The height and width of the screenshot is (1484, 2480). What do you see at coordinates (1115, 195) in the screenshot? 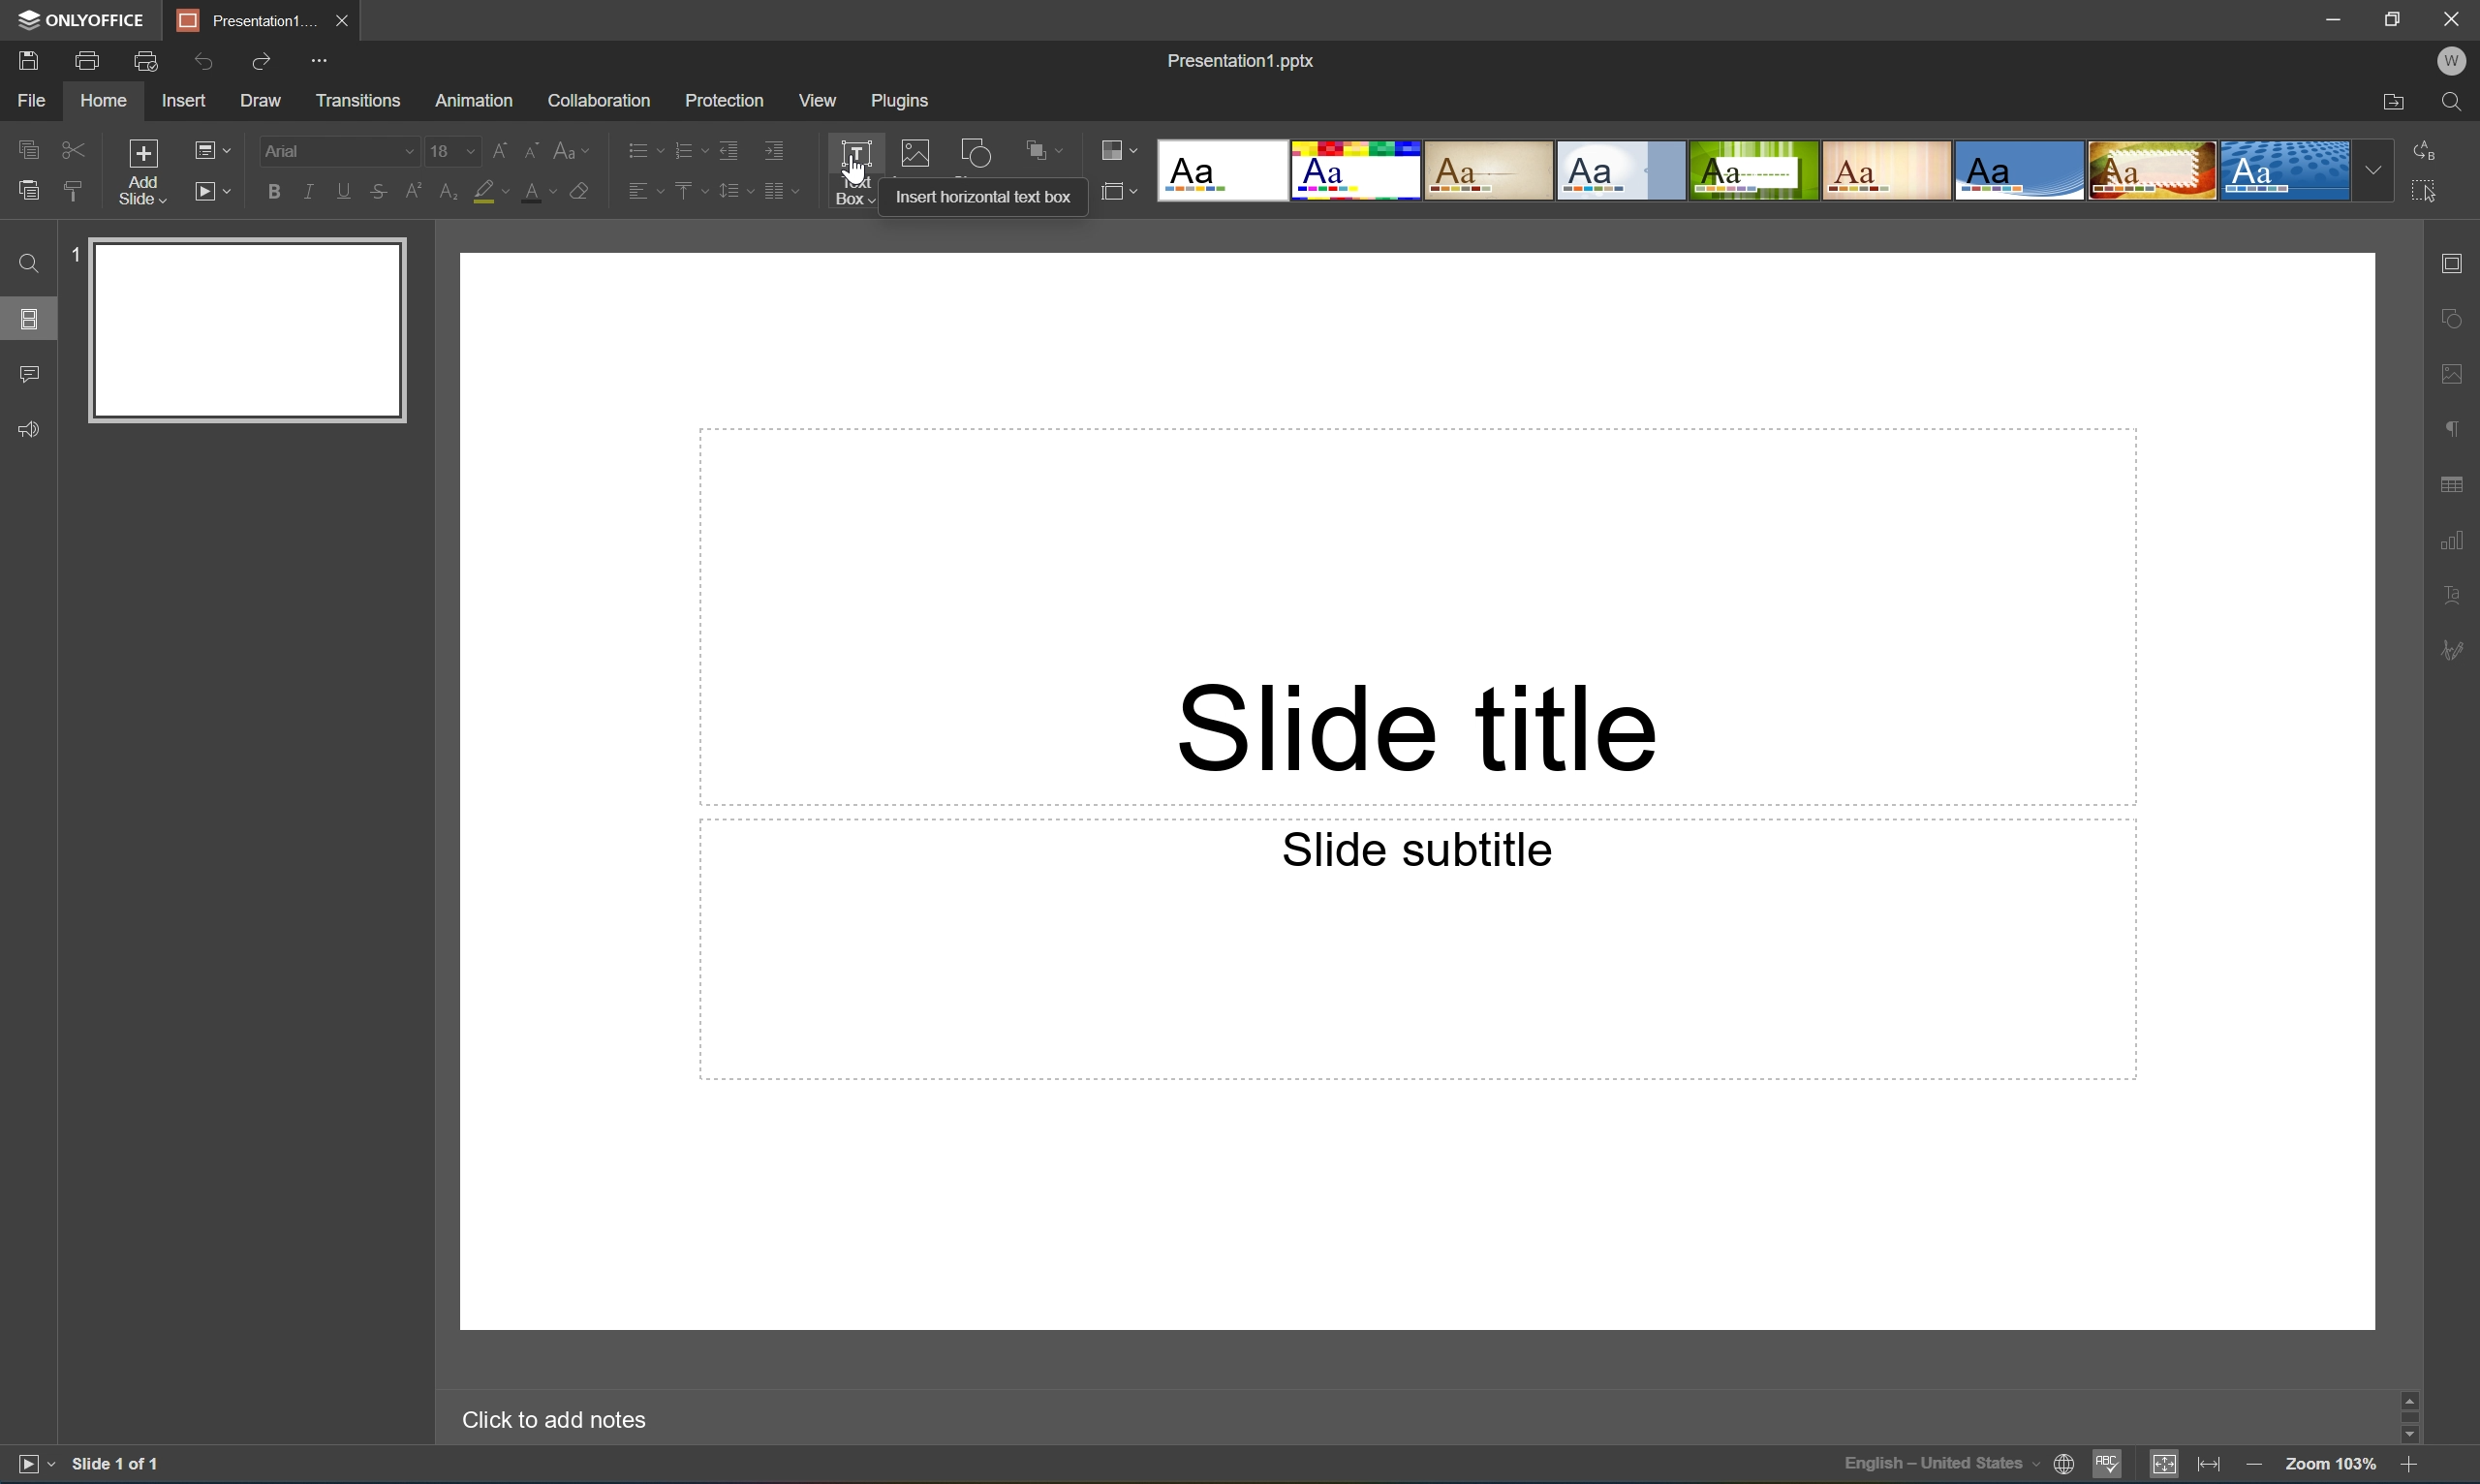
I see `Select slide size` at bounding box center [1115, 195].